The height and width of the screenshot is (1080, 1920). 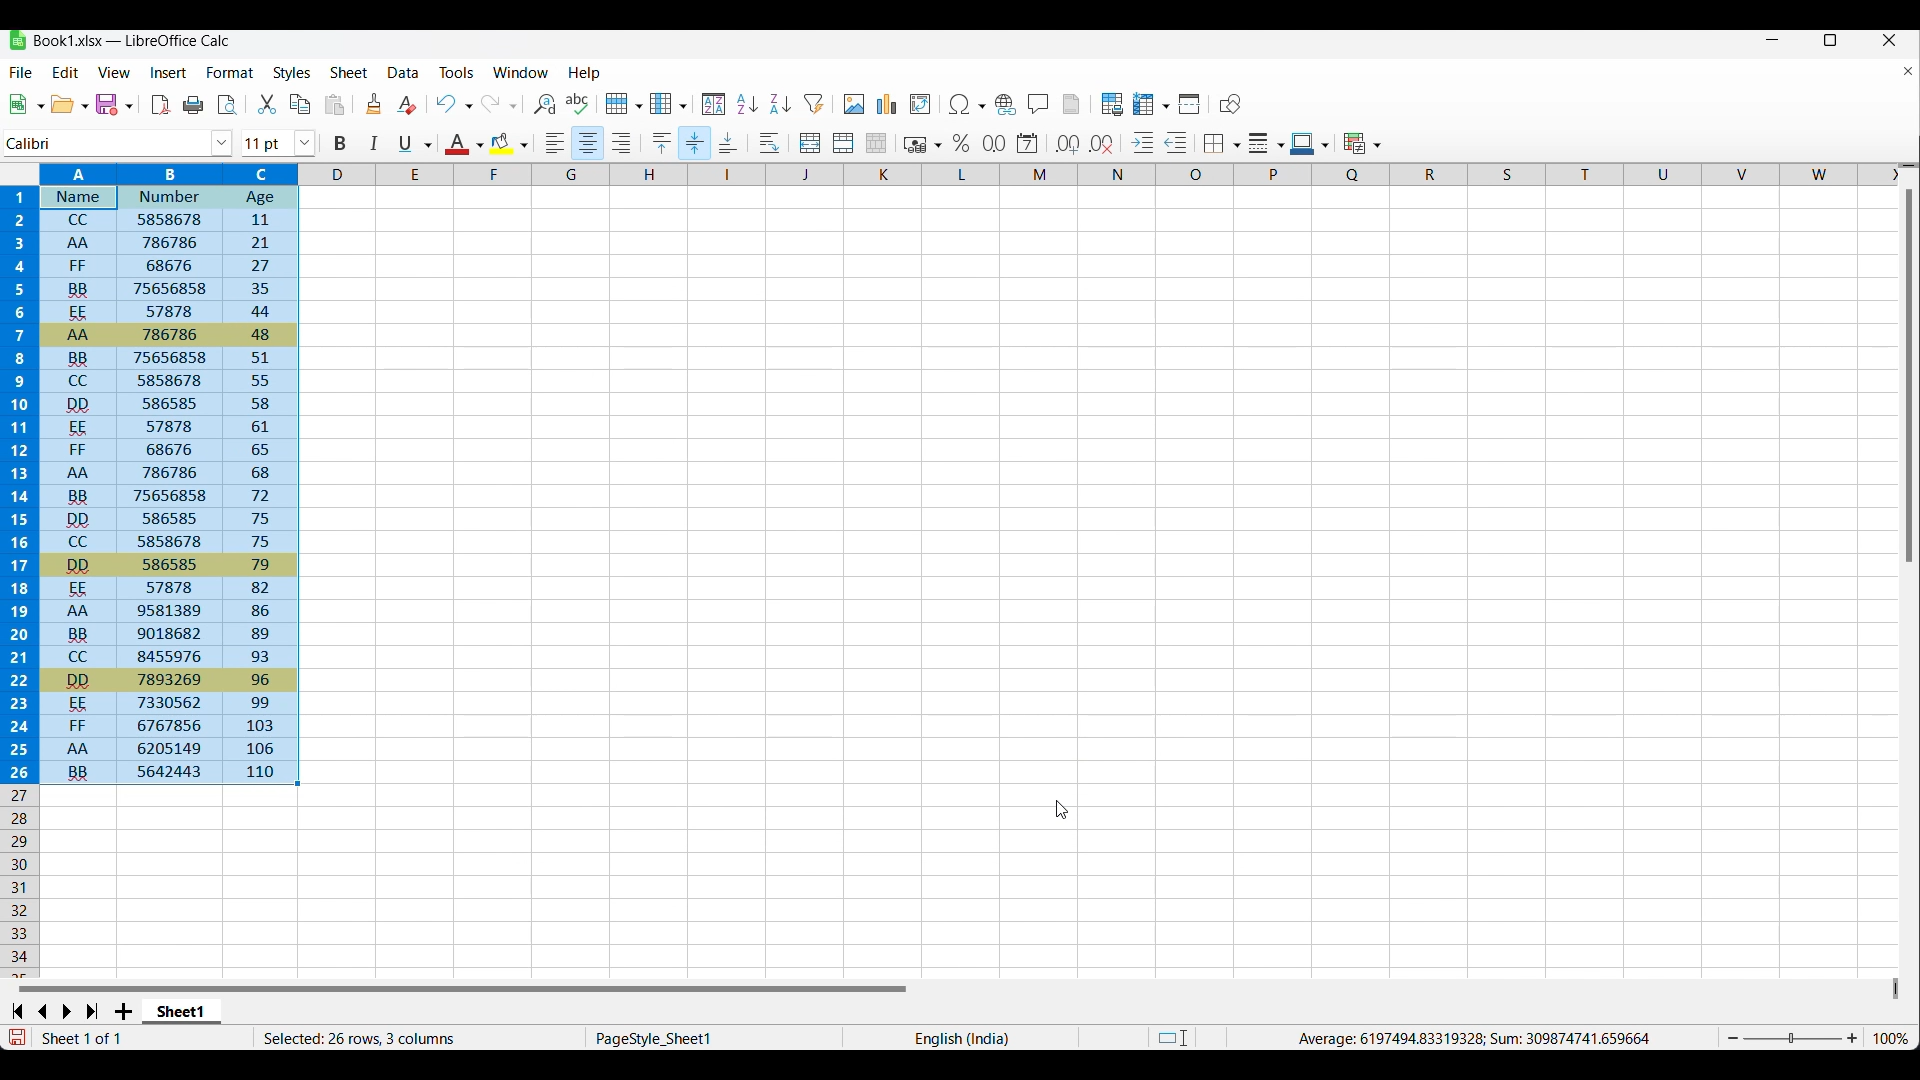 I want to click on Go to last sheet, so click(x=92, y=1011).